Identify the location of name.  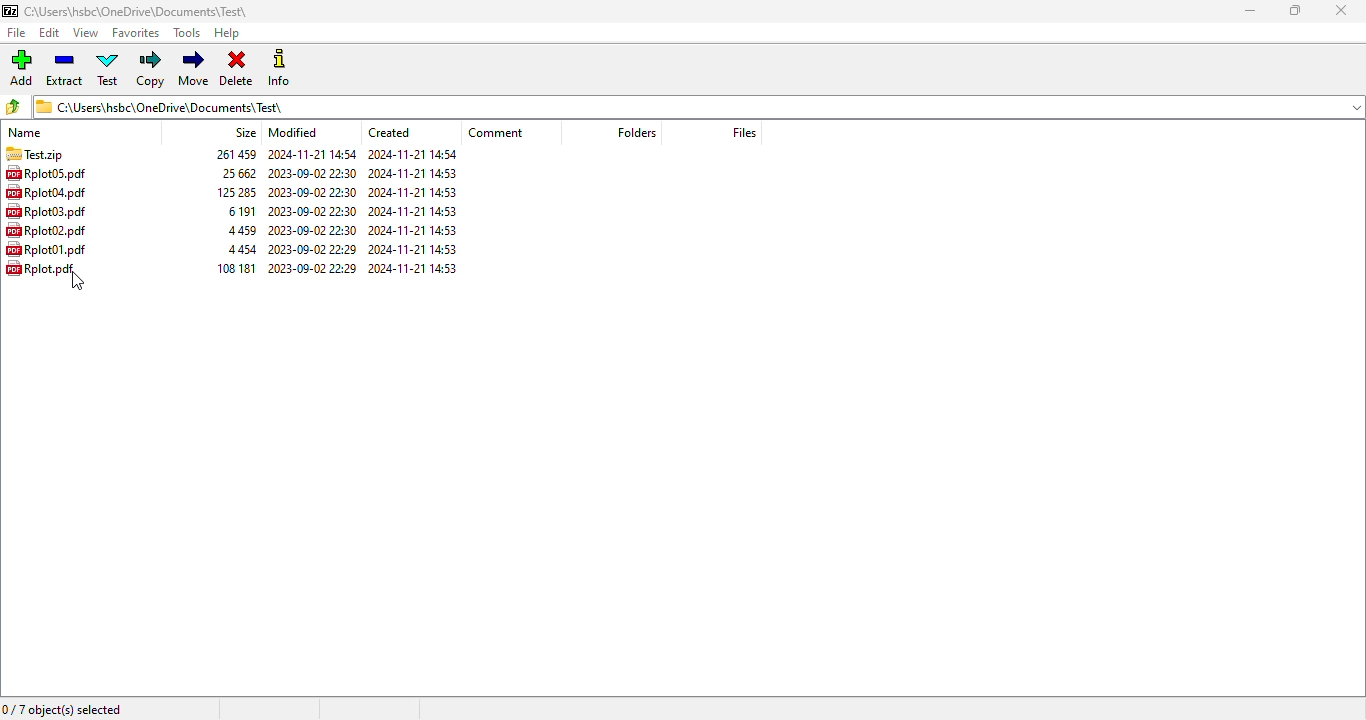
(24, 132).